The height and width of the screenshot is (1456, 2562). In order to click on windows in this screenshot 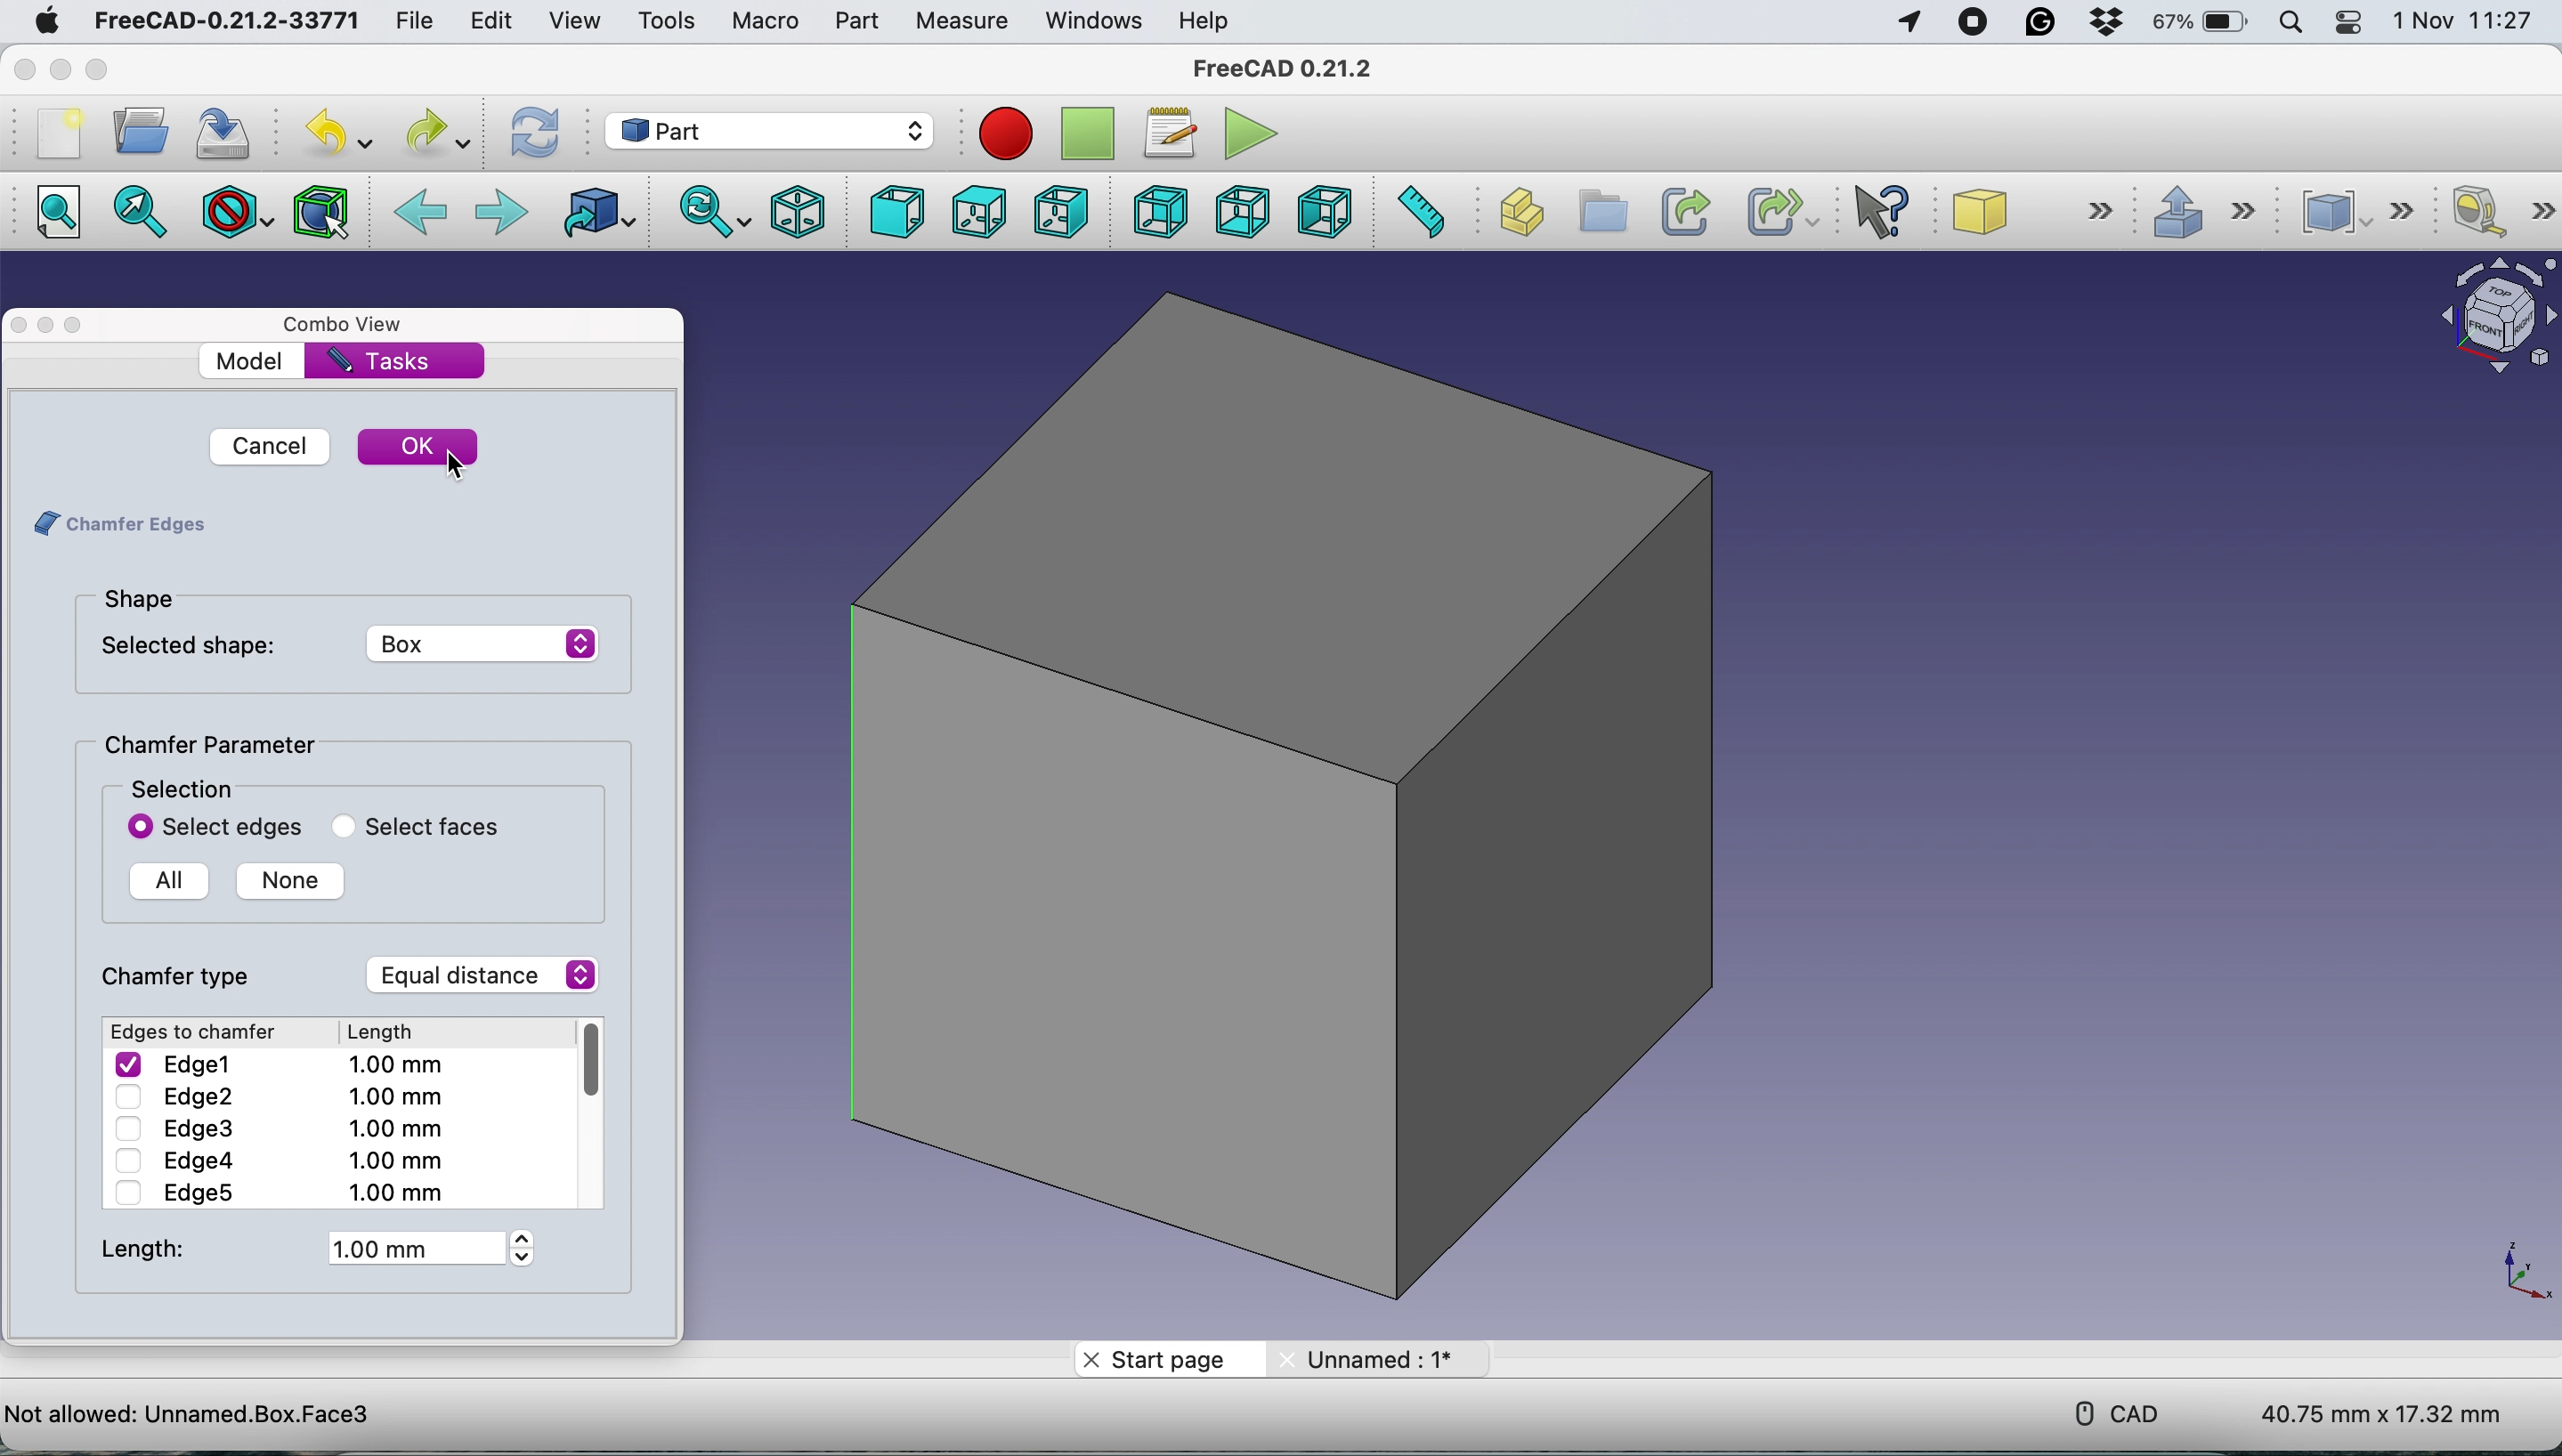, I will do `click(1096, 21)`.